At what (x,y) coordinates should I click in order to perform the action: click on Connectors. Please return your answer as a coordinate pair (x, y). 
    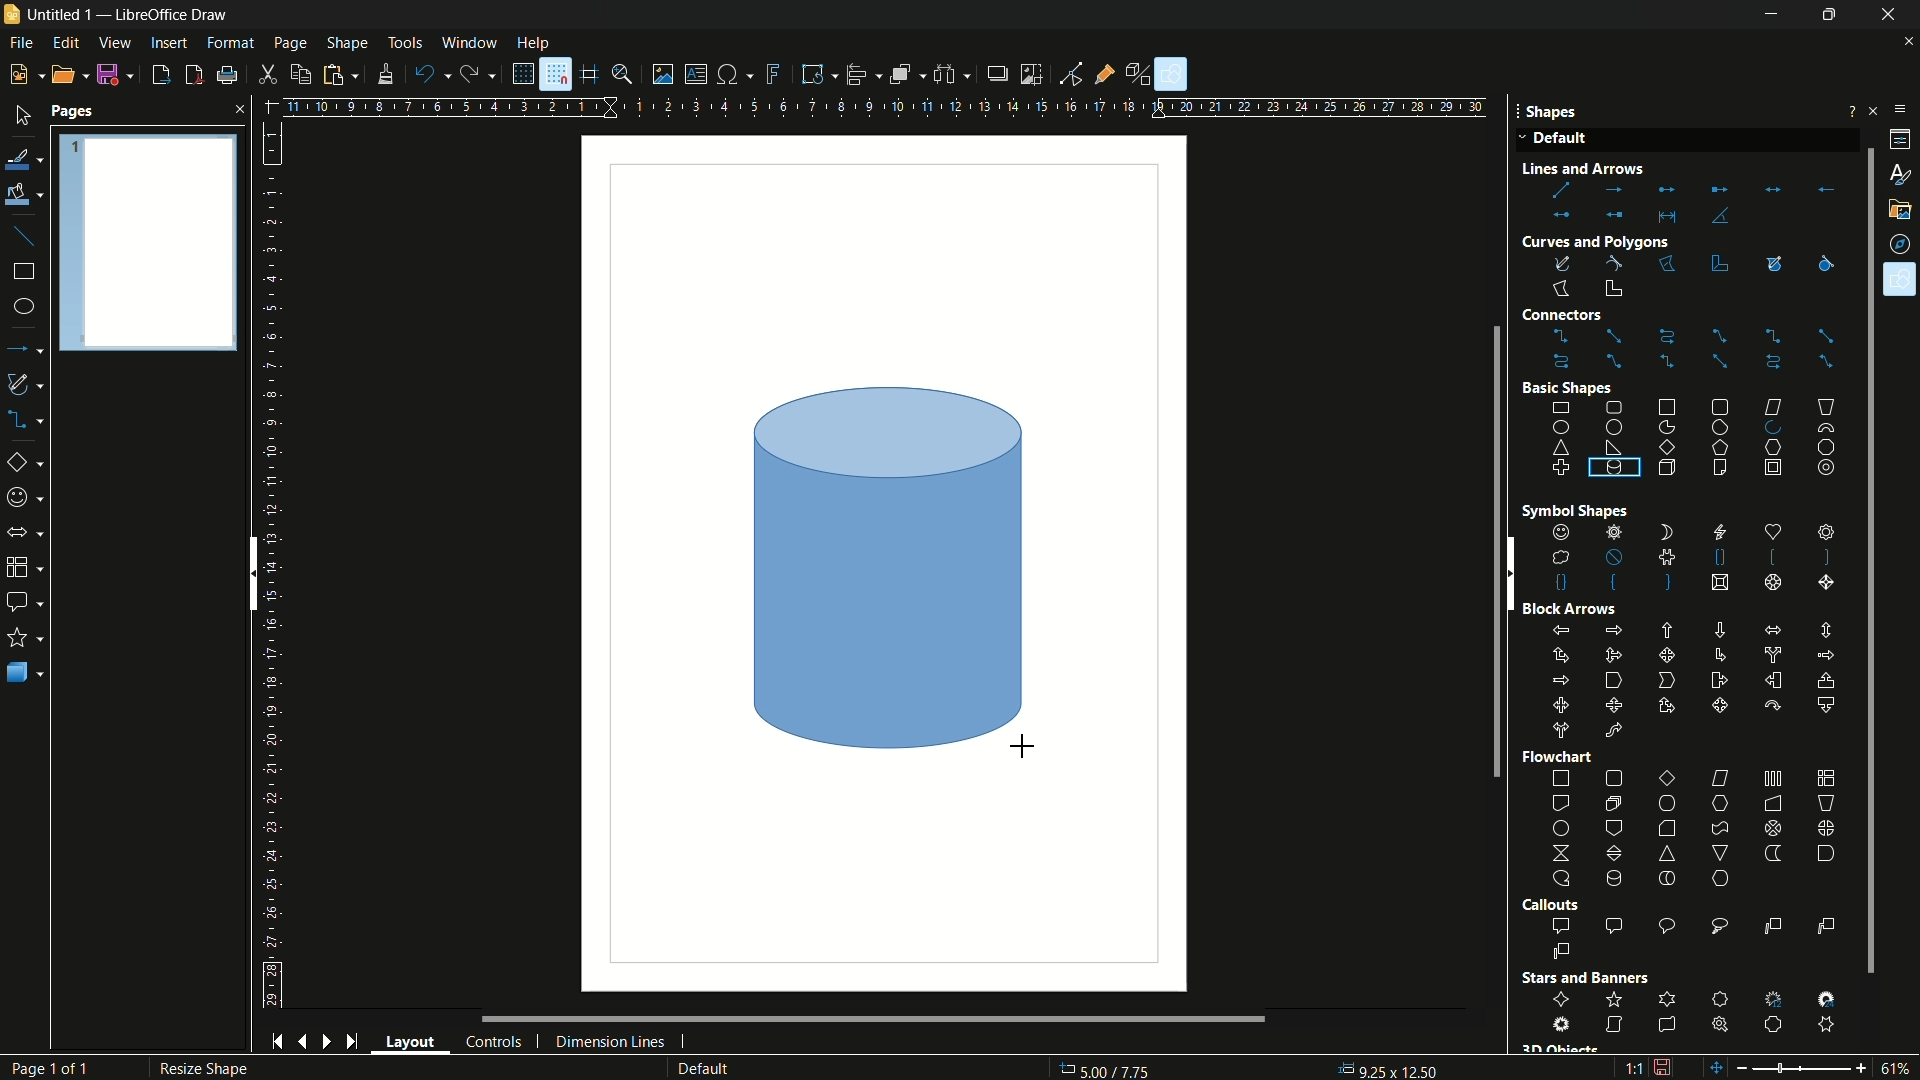
    Looking at the image, I should click on (1594, 315).